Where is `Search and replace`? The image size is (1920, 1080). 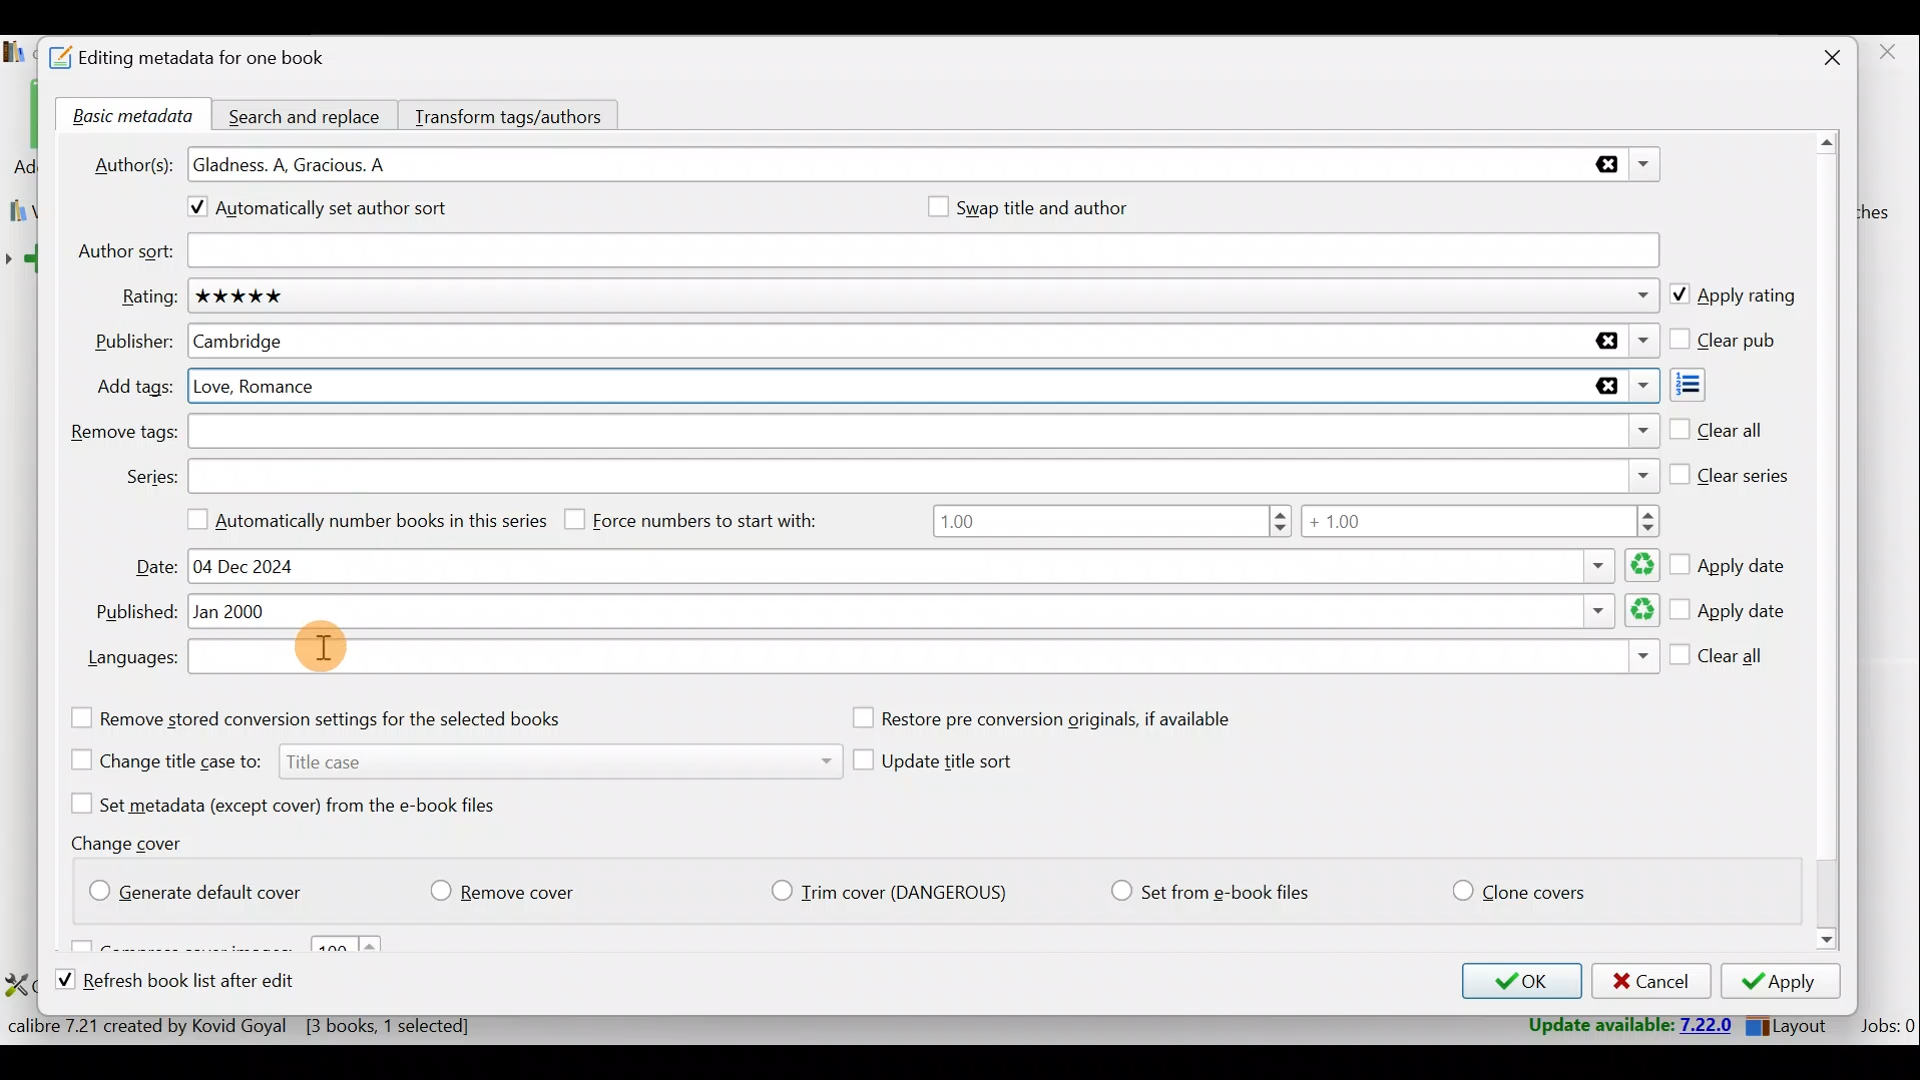
Search and replace is located at coordinates (307, 114).